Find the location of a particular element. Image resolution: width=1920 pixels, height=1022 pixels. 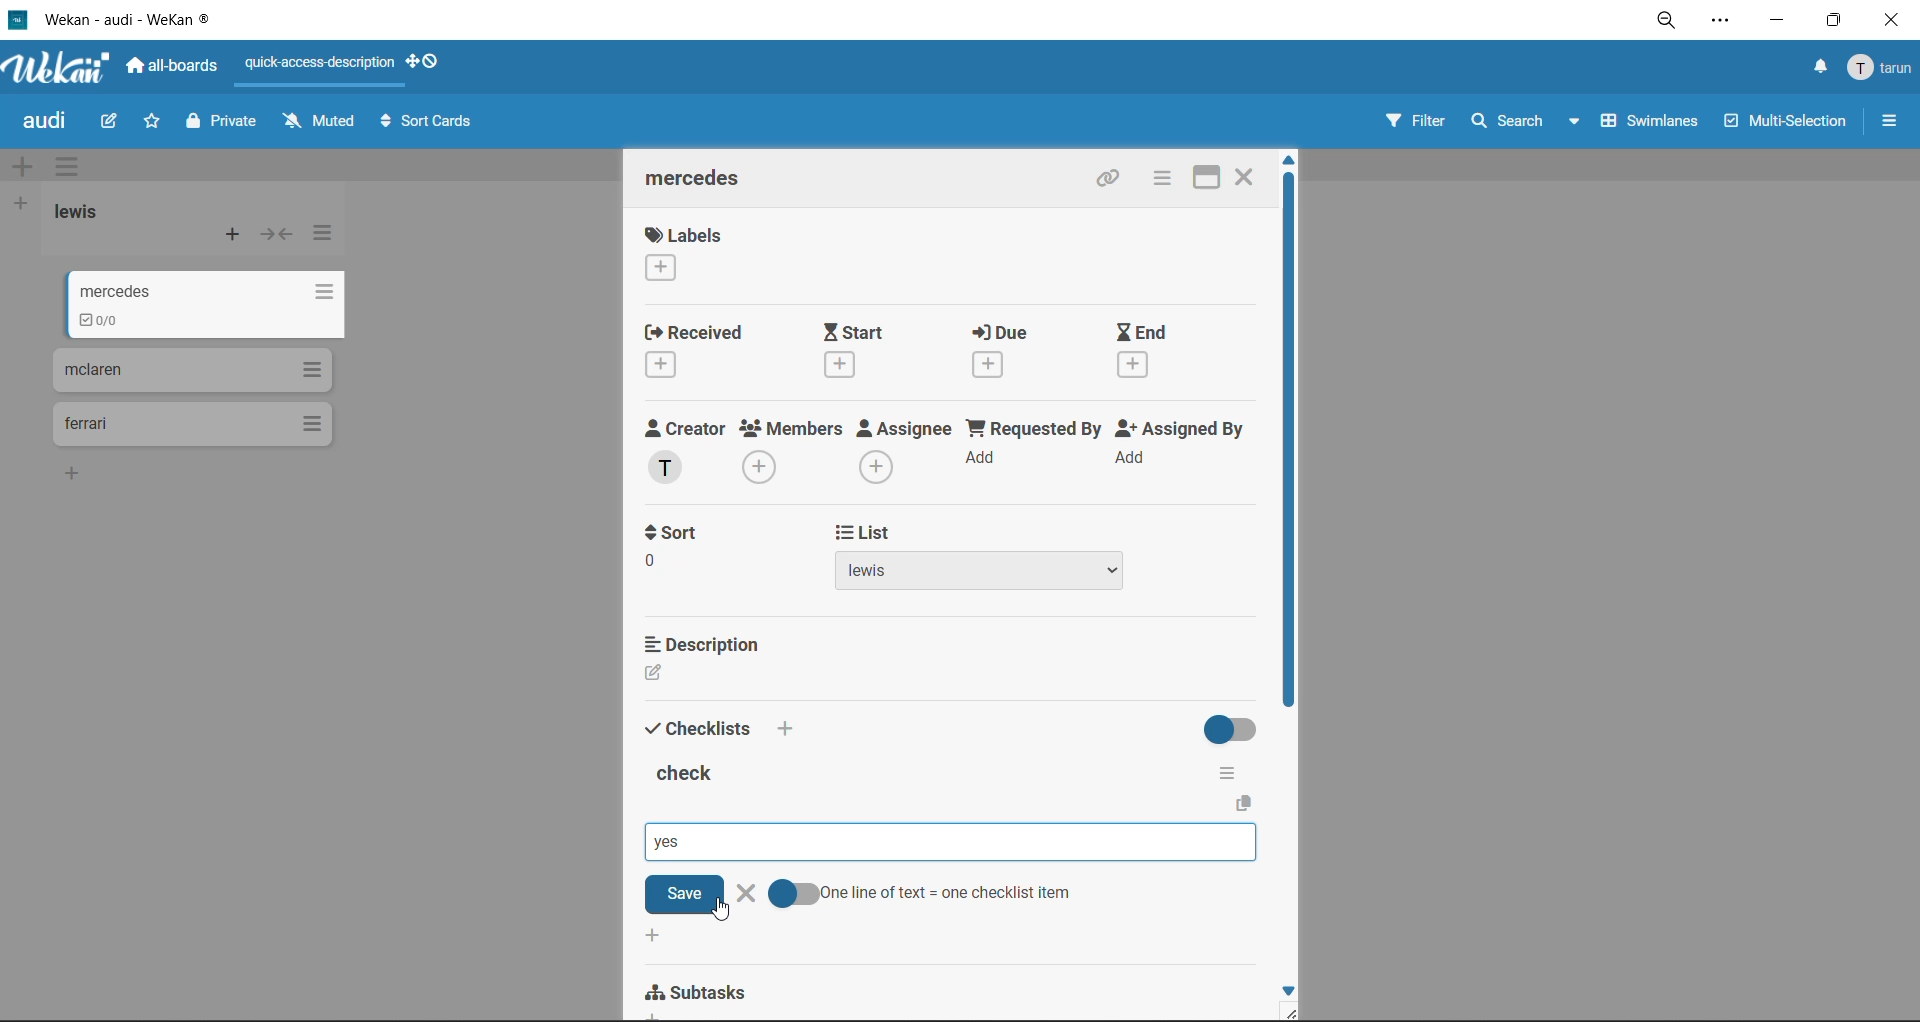

swimlanes is located at coordinates (1653, 124).